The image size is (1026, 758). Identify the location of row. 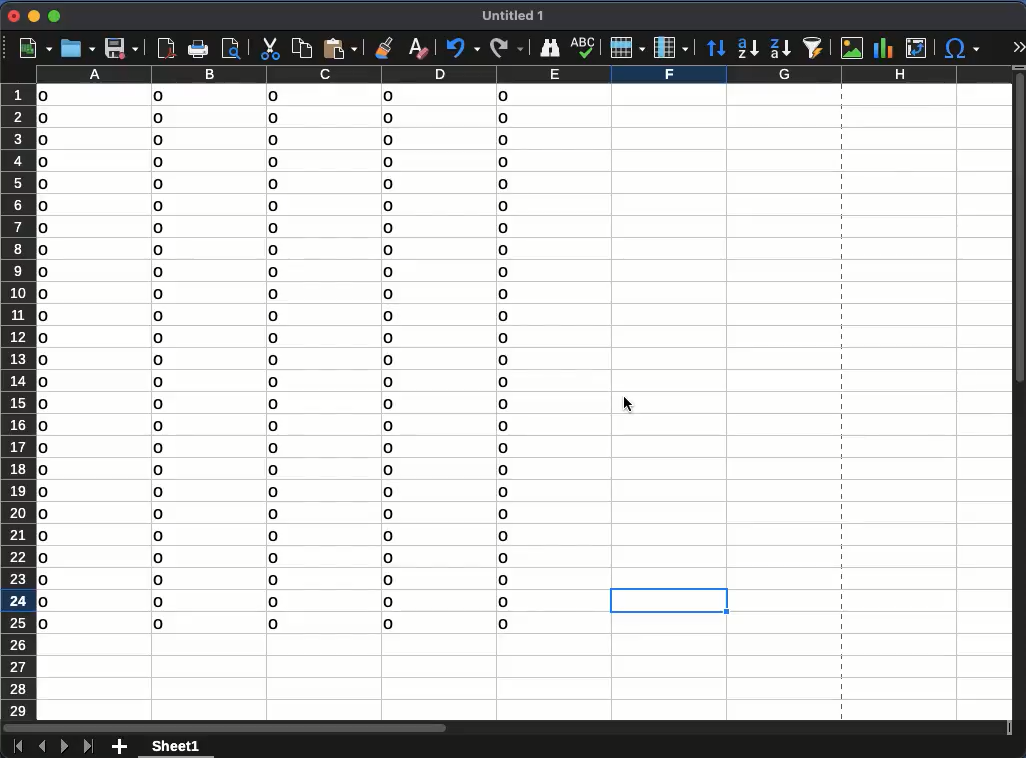
(628, 48).